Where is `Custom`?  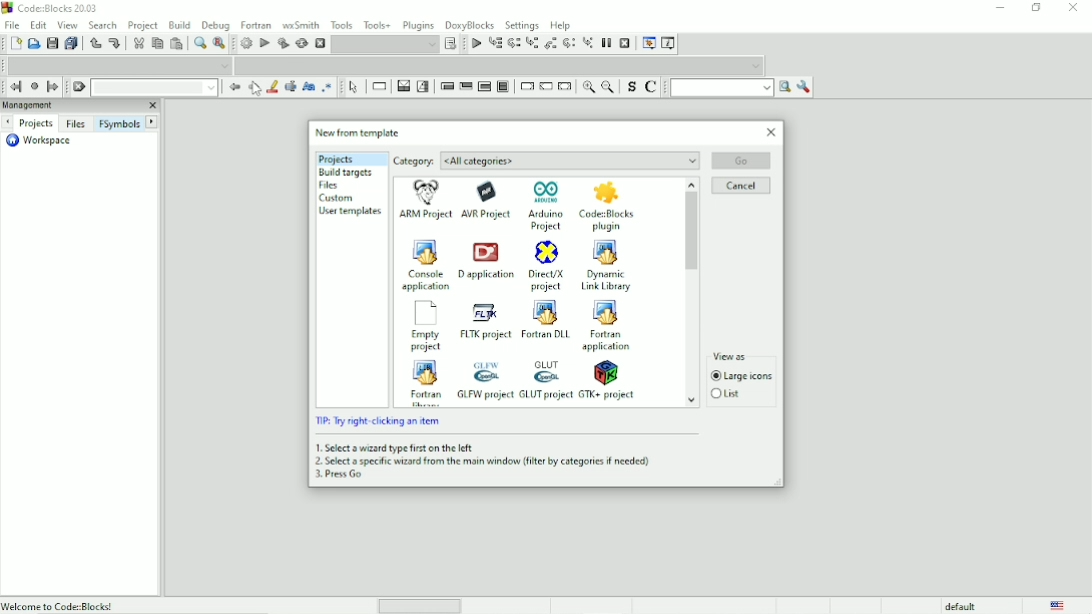
Custom is located at coordinates (338, 198).